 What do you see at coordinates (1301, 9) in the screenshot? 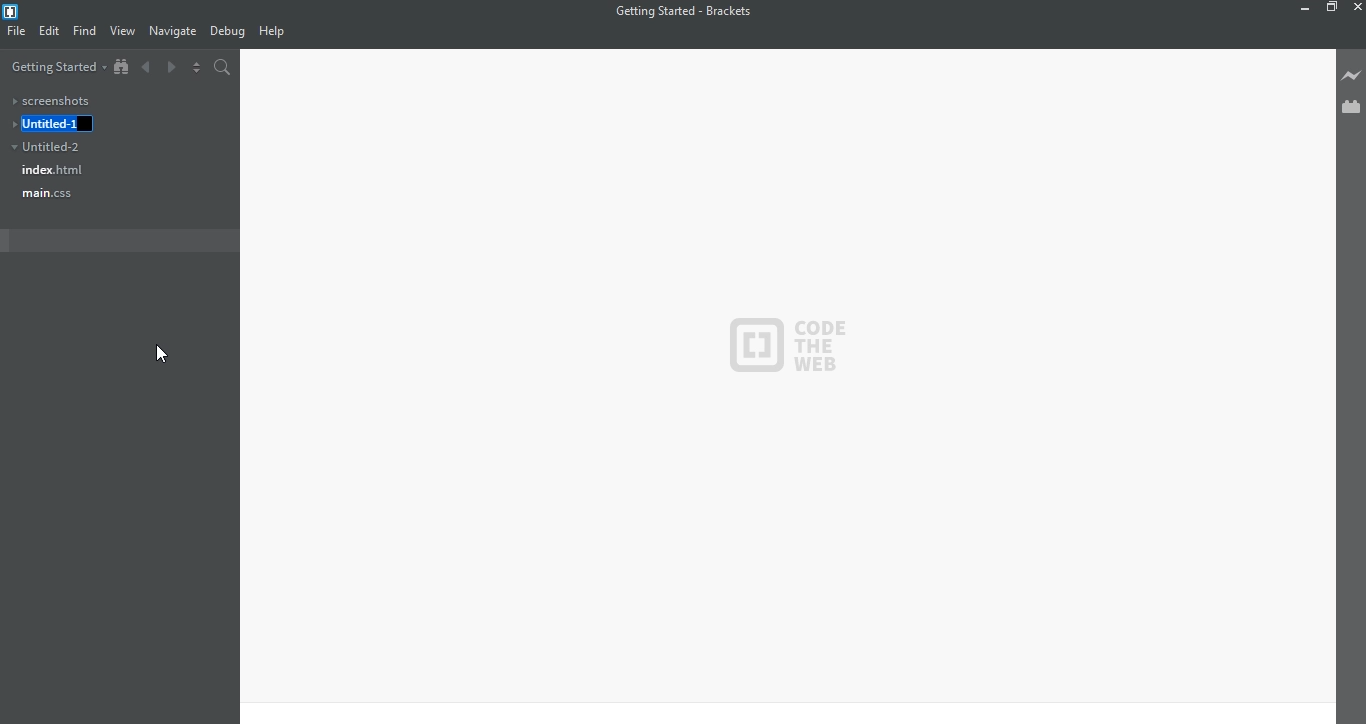
I see `minimize` at bounding box center [1301, 9].